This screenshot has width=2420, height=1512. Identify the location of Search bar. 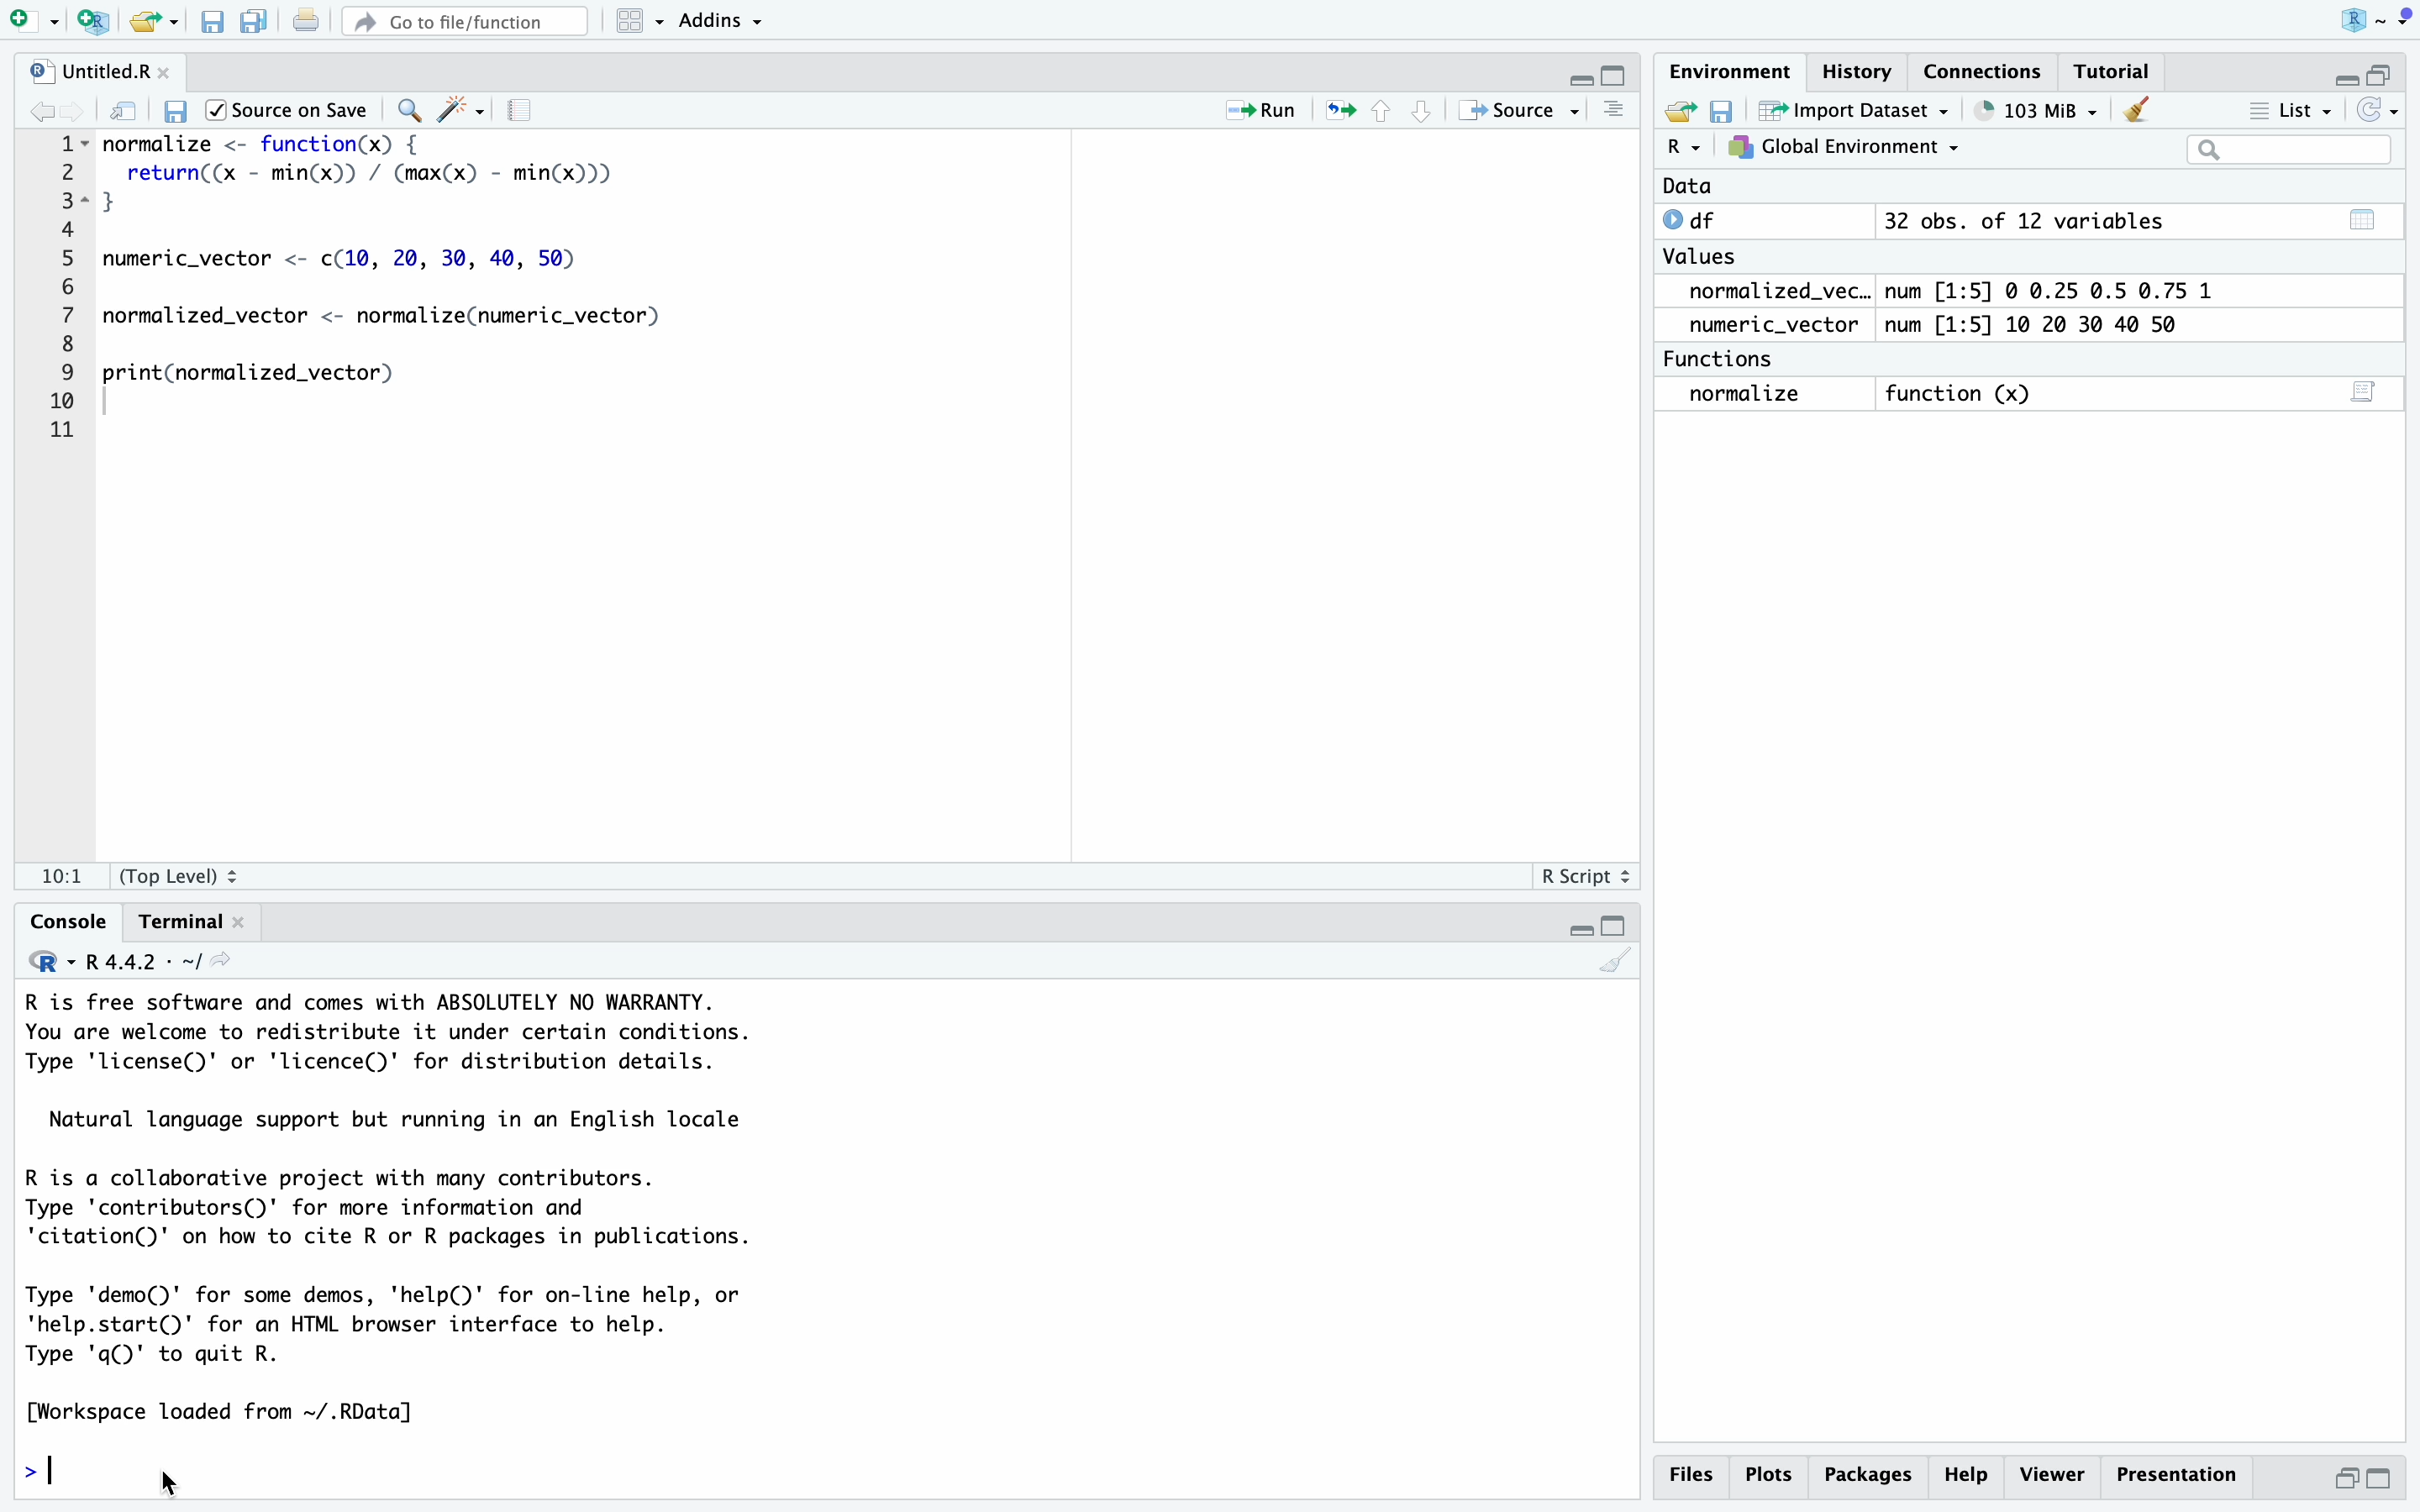
(2288, 150).